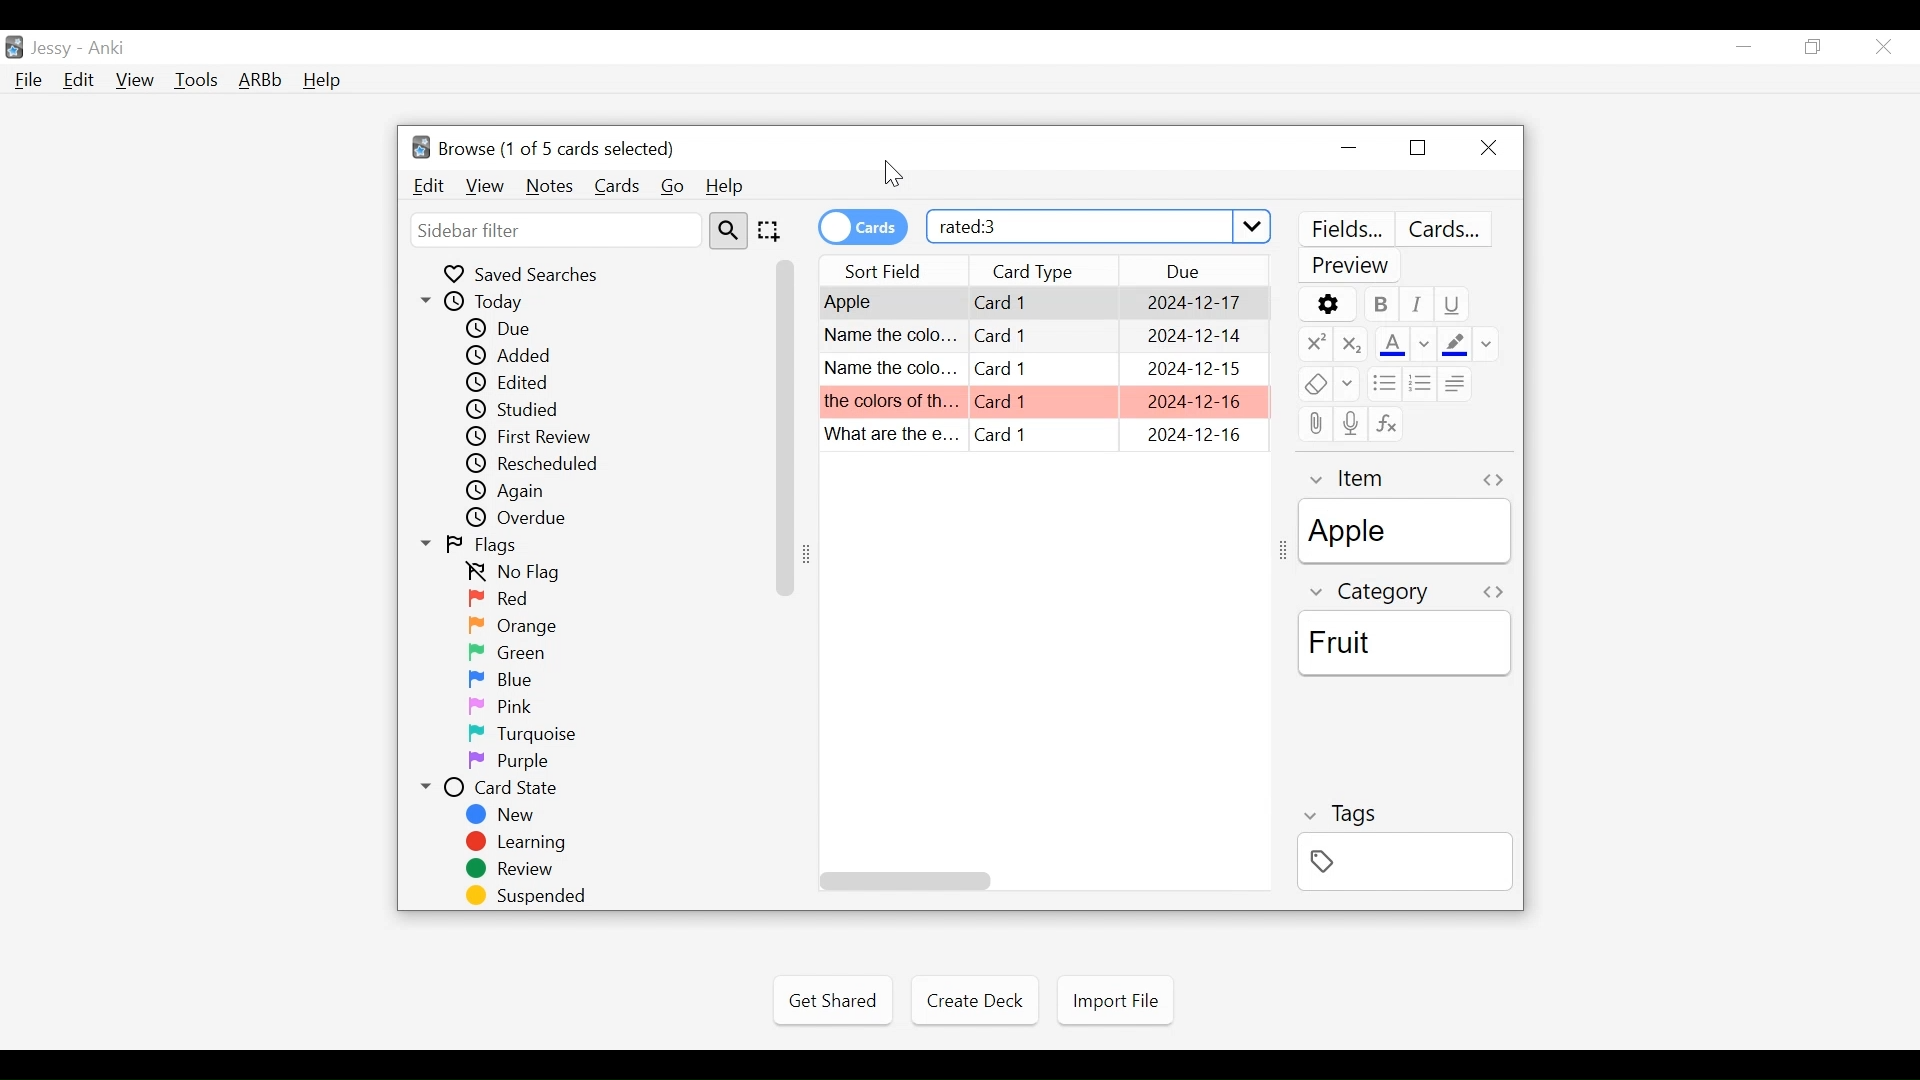 The width and height of the screenshot is (1920, 1080). Describe the element at coordinates (1192, 403) in the screenshot. I see `Date` at that location.